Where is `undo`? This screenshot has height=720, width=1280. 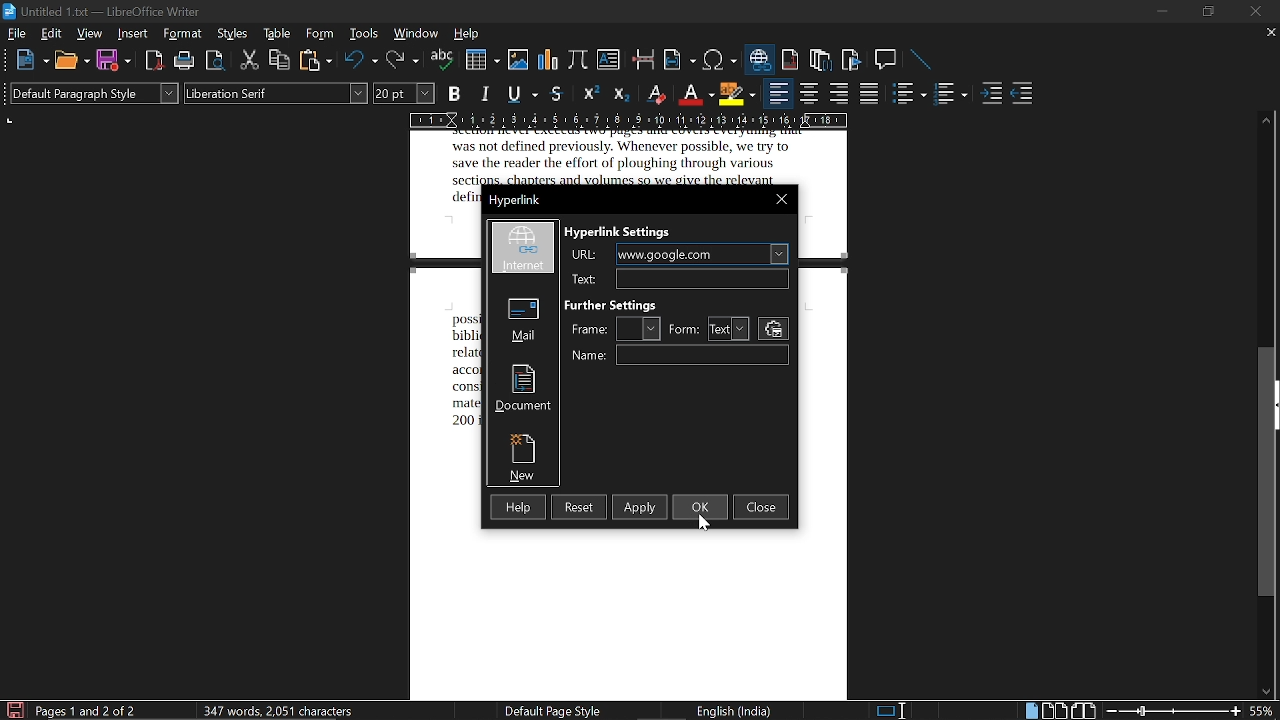 undo is located at coordinates (361, 61).